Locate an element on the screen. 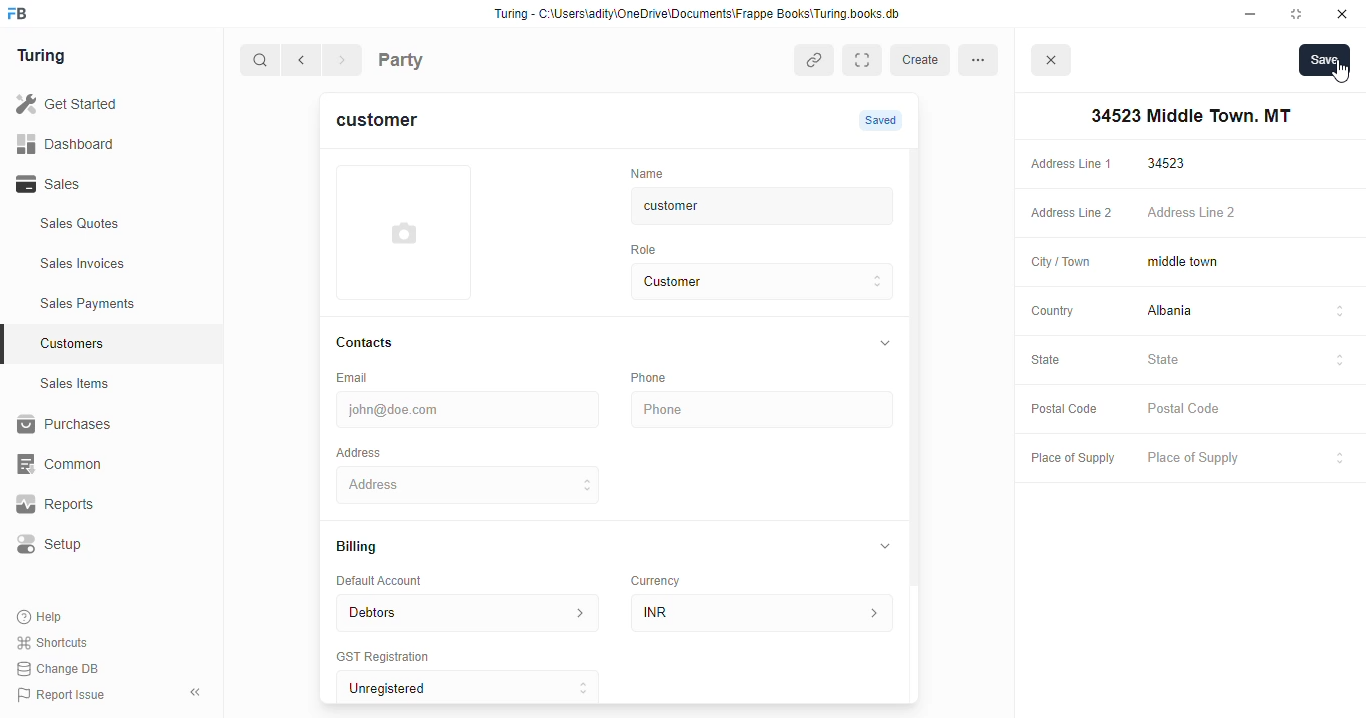 The image size is (1366, 718). Address Line 2 is located at coordinates (1248, 214).